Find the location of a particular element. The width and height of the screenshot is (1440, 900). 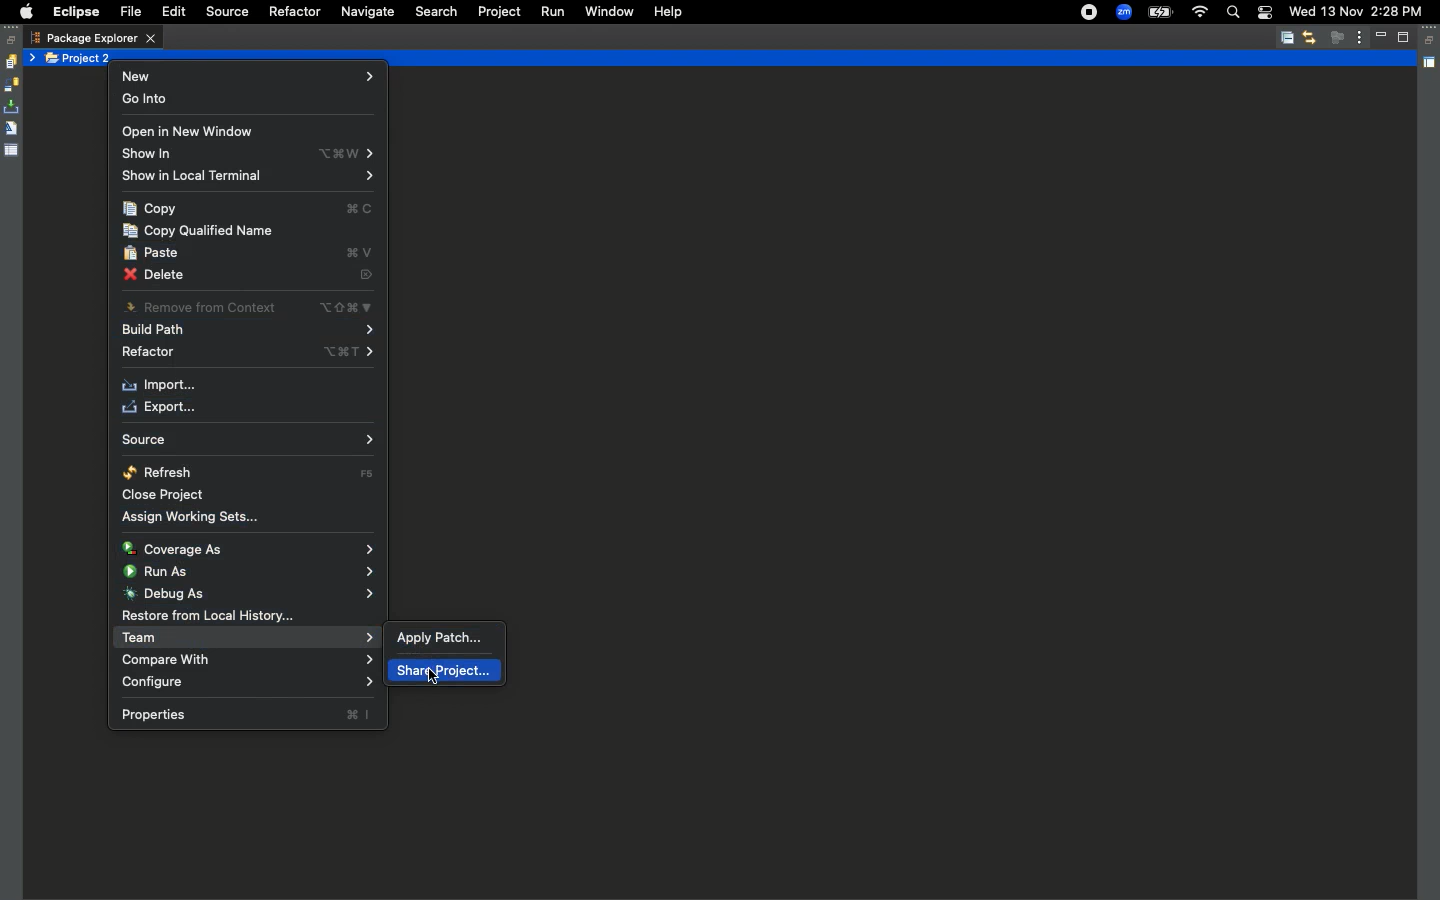

Close project is located at coordinates (168, 496).